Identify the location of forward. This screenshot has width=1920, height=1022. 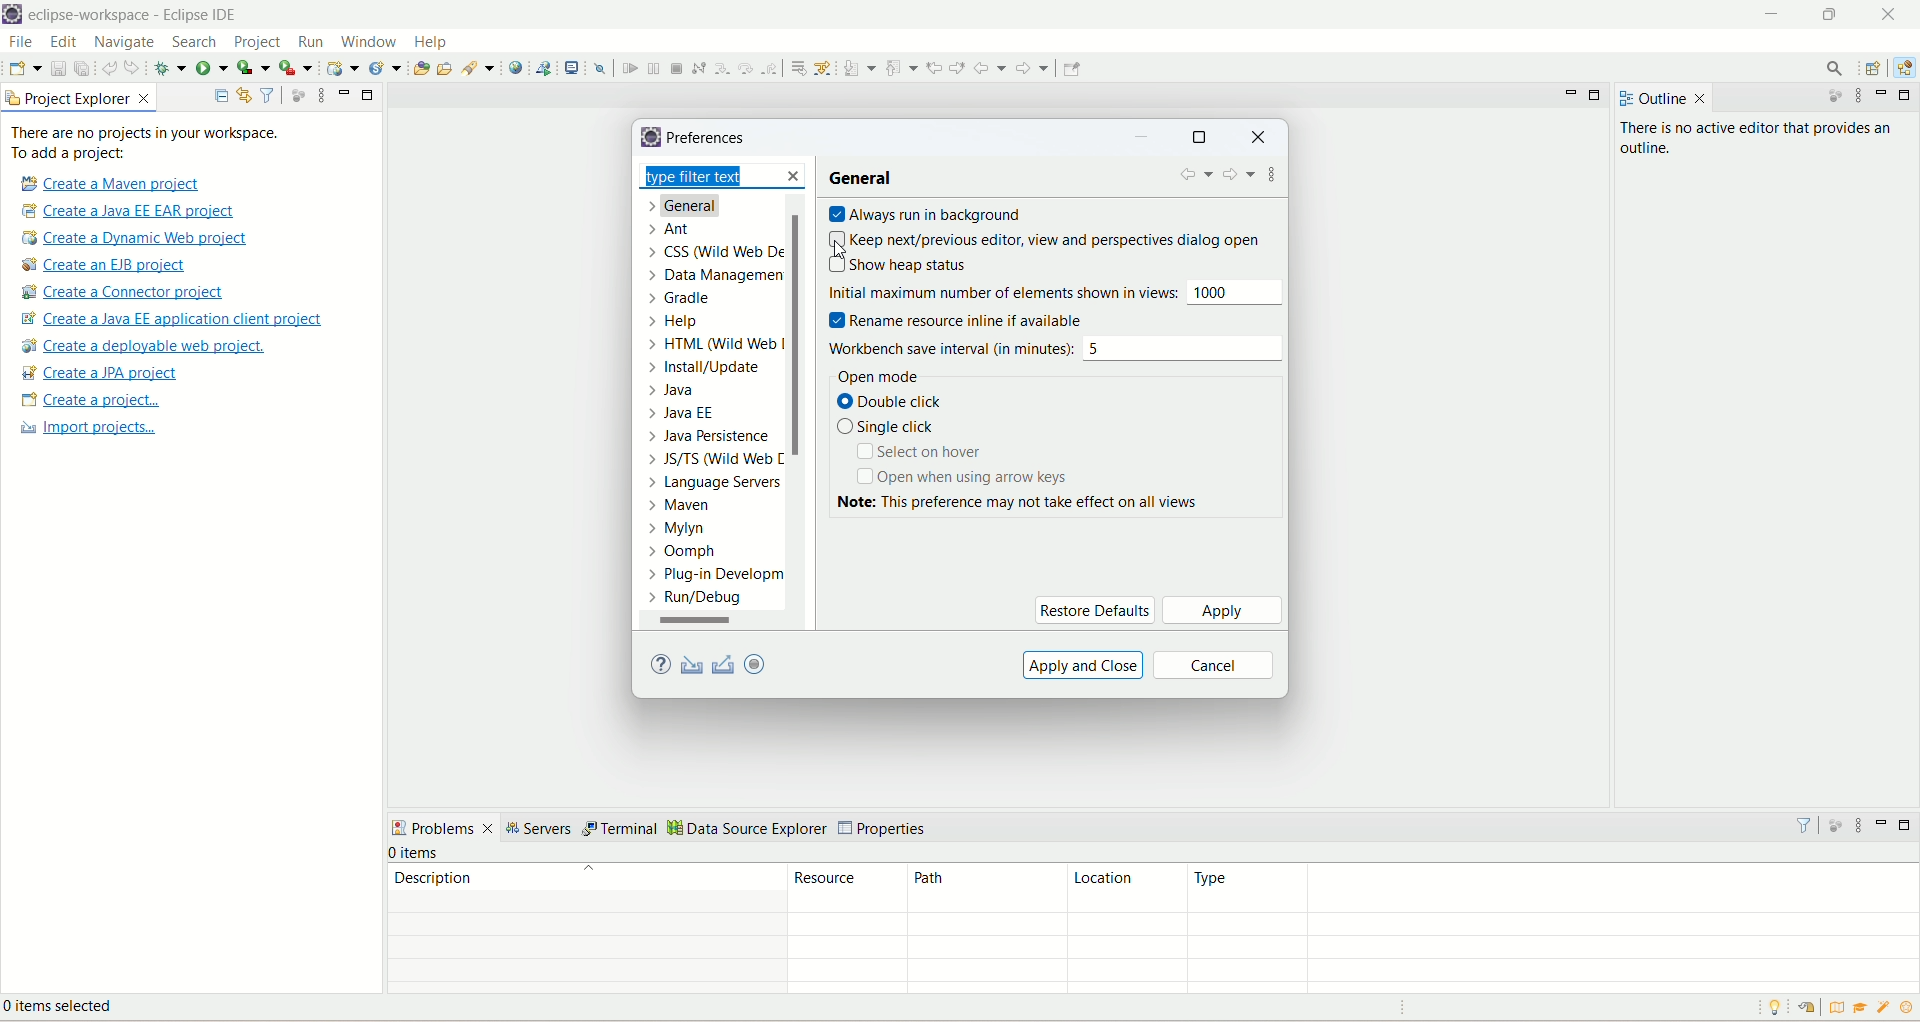
(1239, 177).